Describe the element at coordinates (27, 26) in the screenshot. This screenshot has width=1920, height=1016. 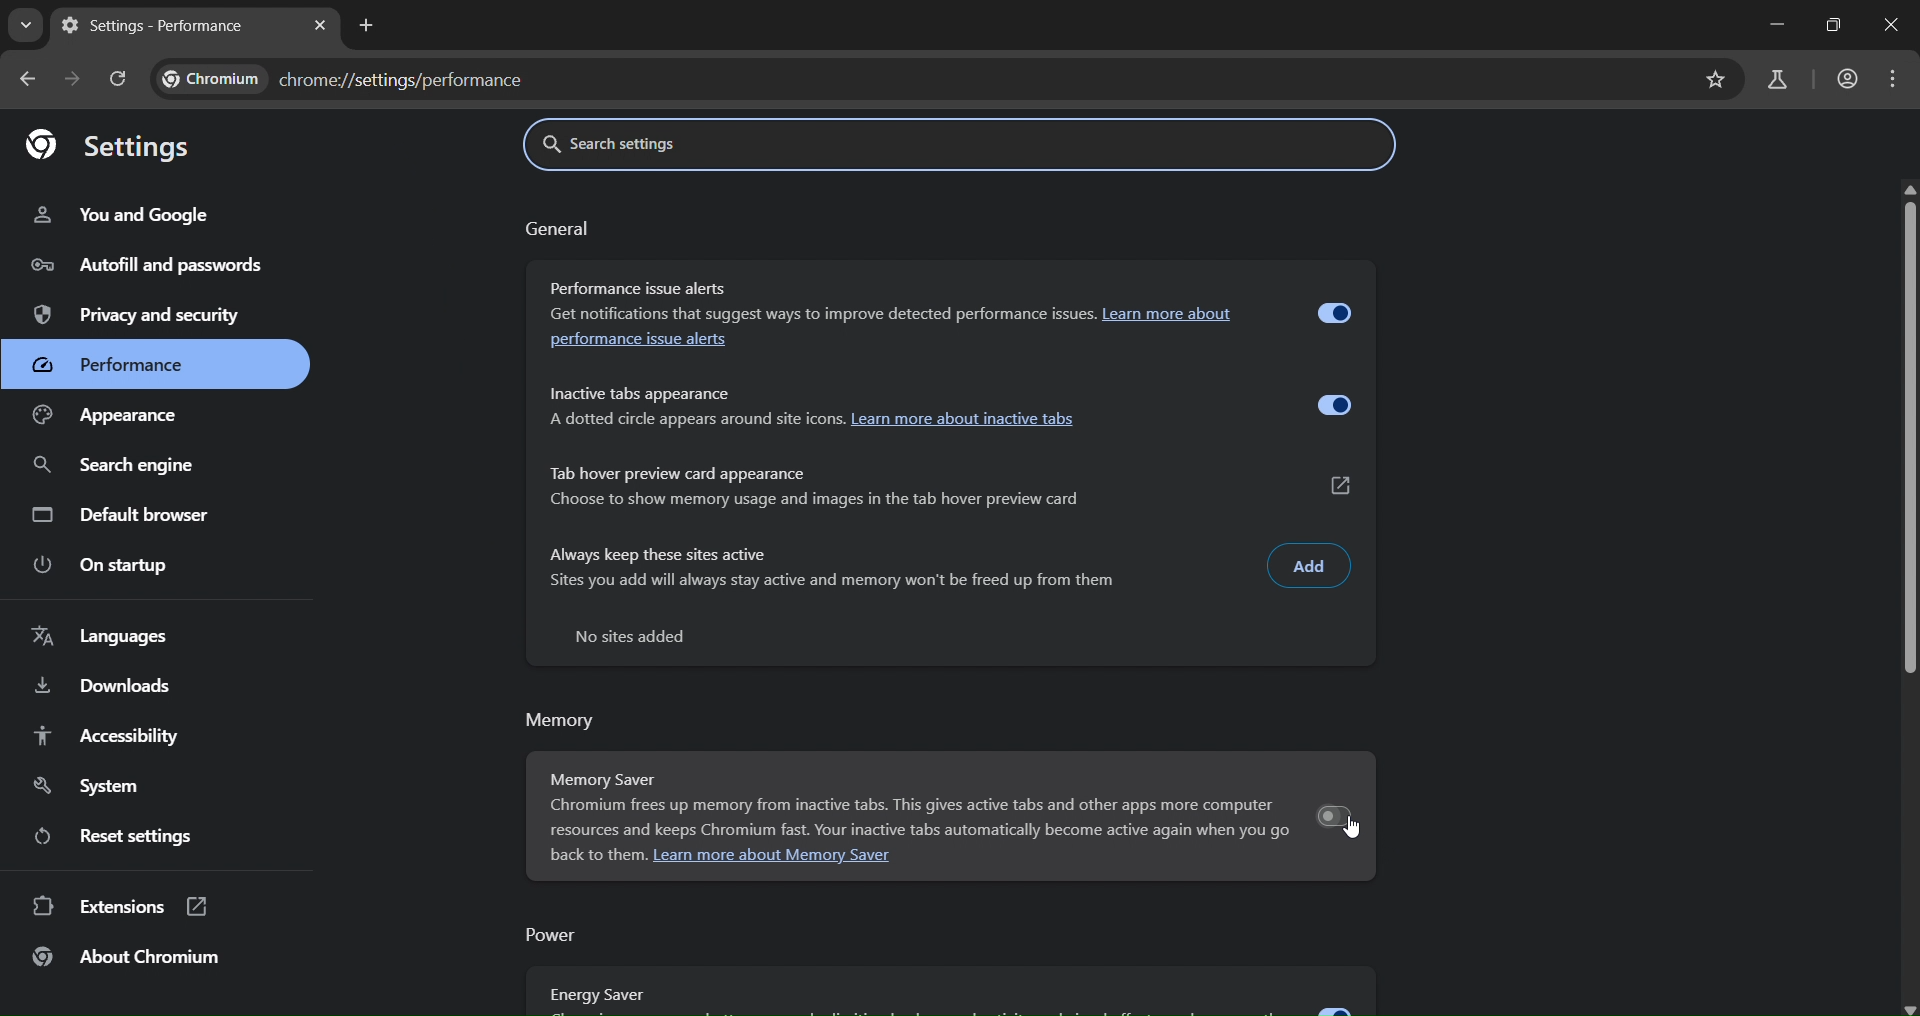
I see `search tabs` at that location.